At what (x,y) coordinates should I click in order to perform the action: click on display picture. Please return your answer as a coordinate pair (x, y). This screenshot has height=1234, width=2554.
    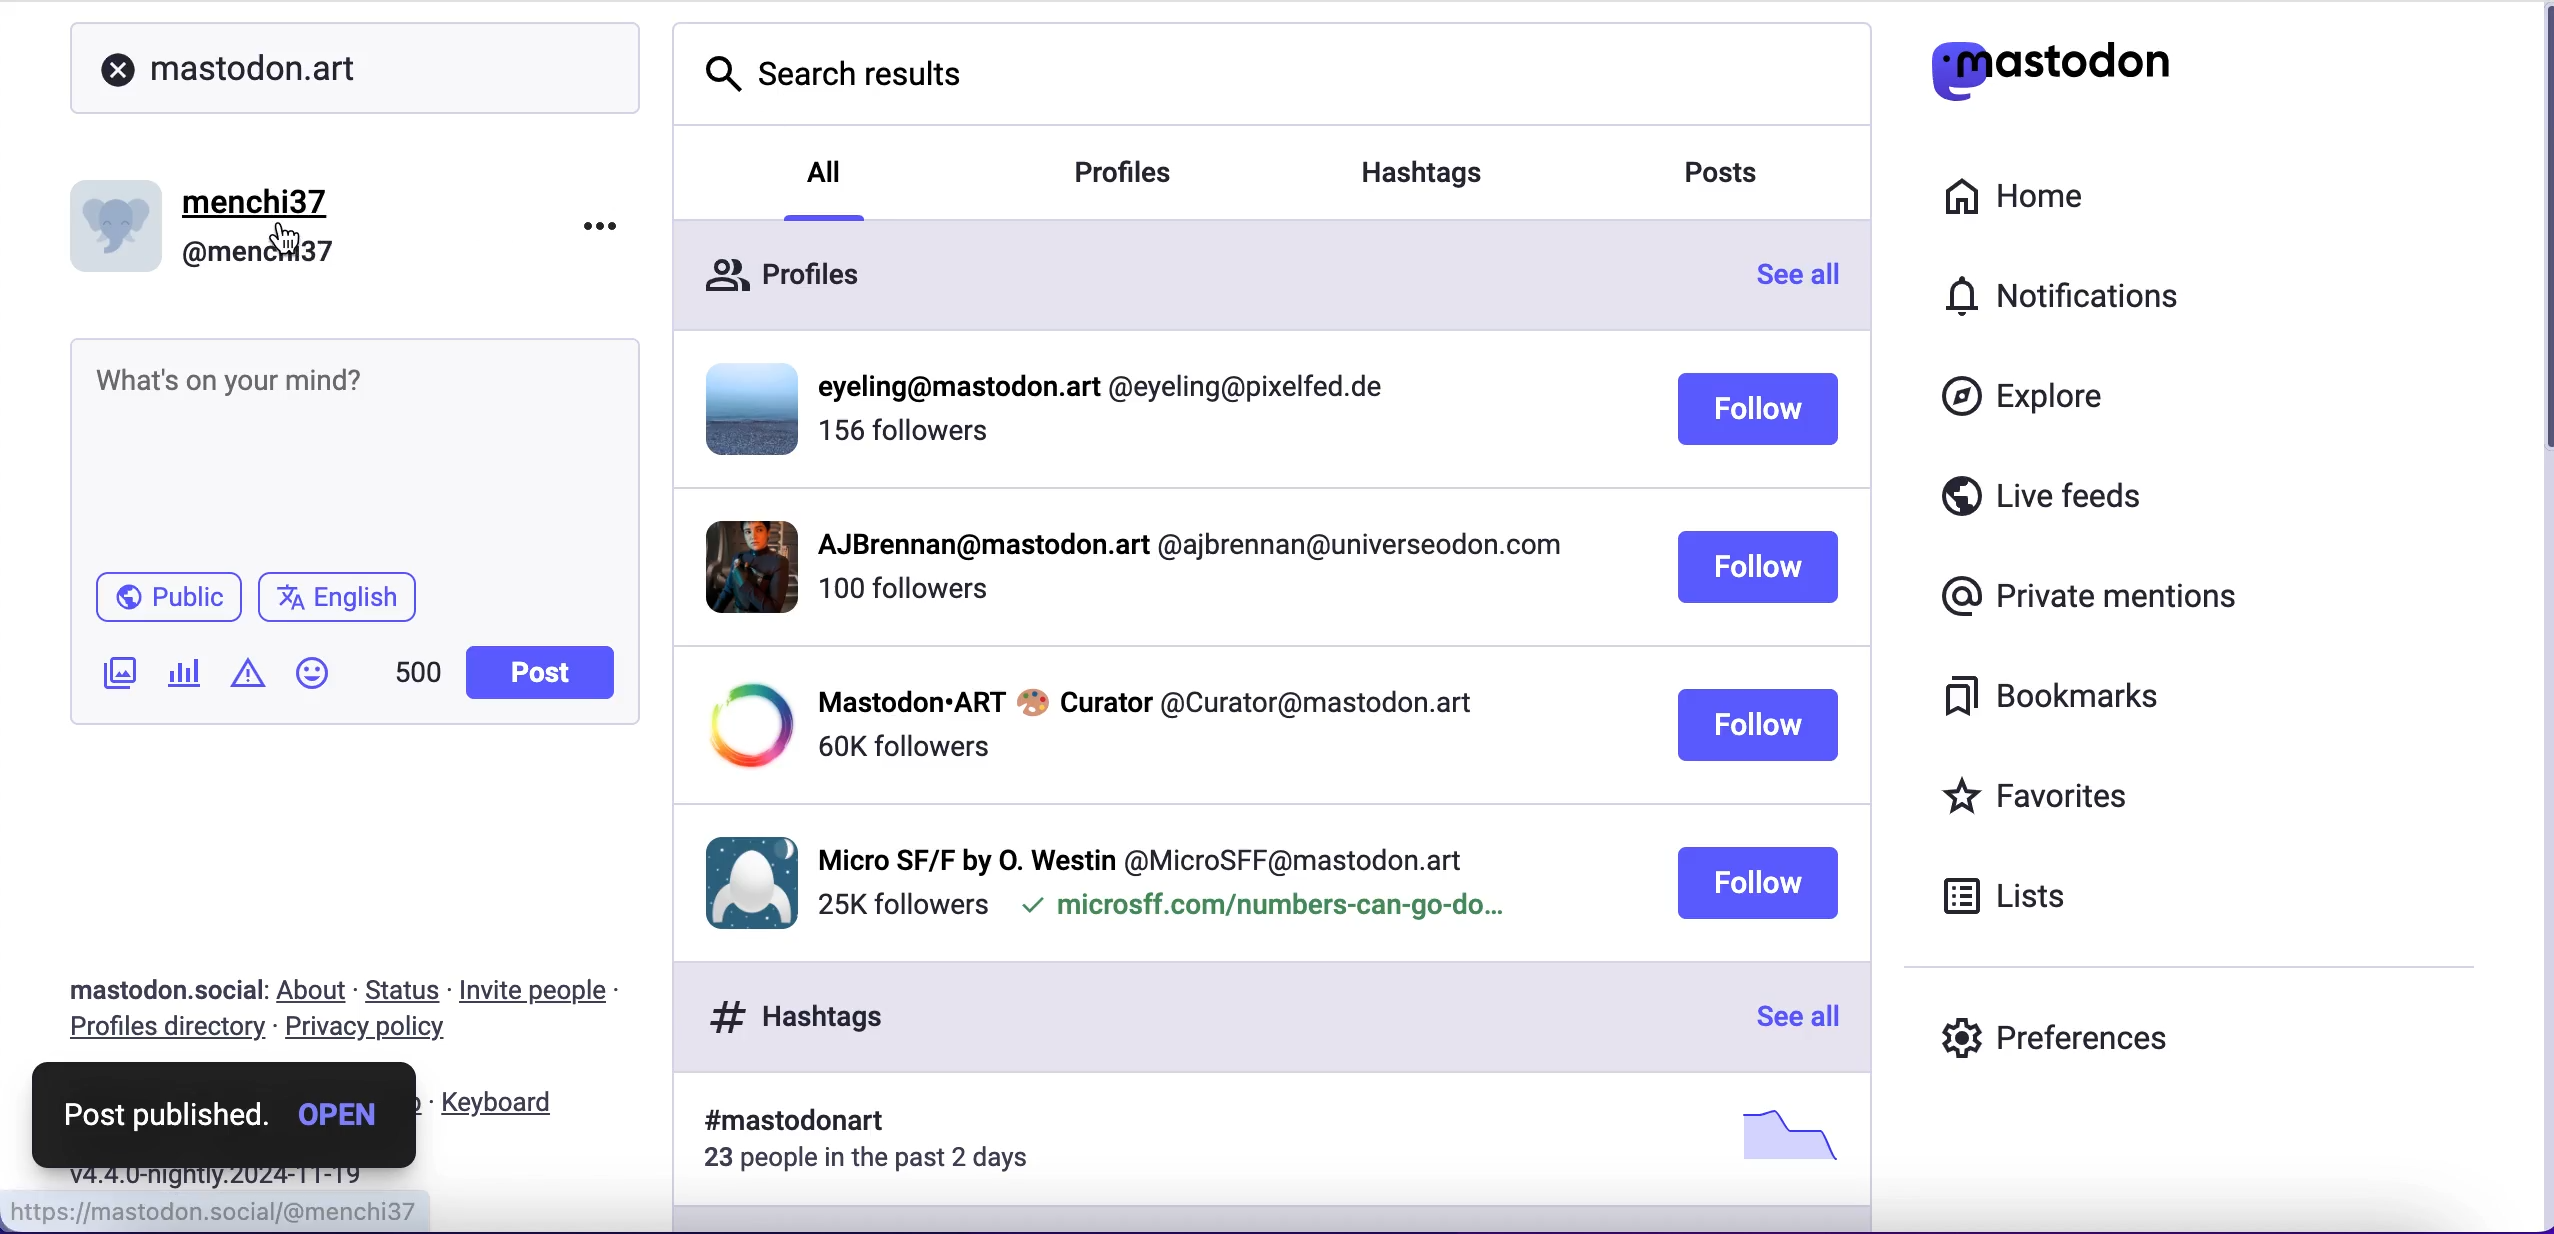
    Looking at the image, I should click on (745, 409).